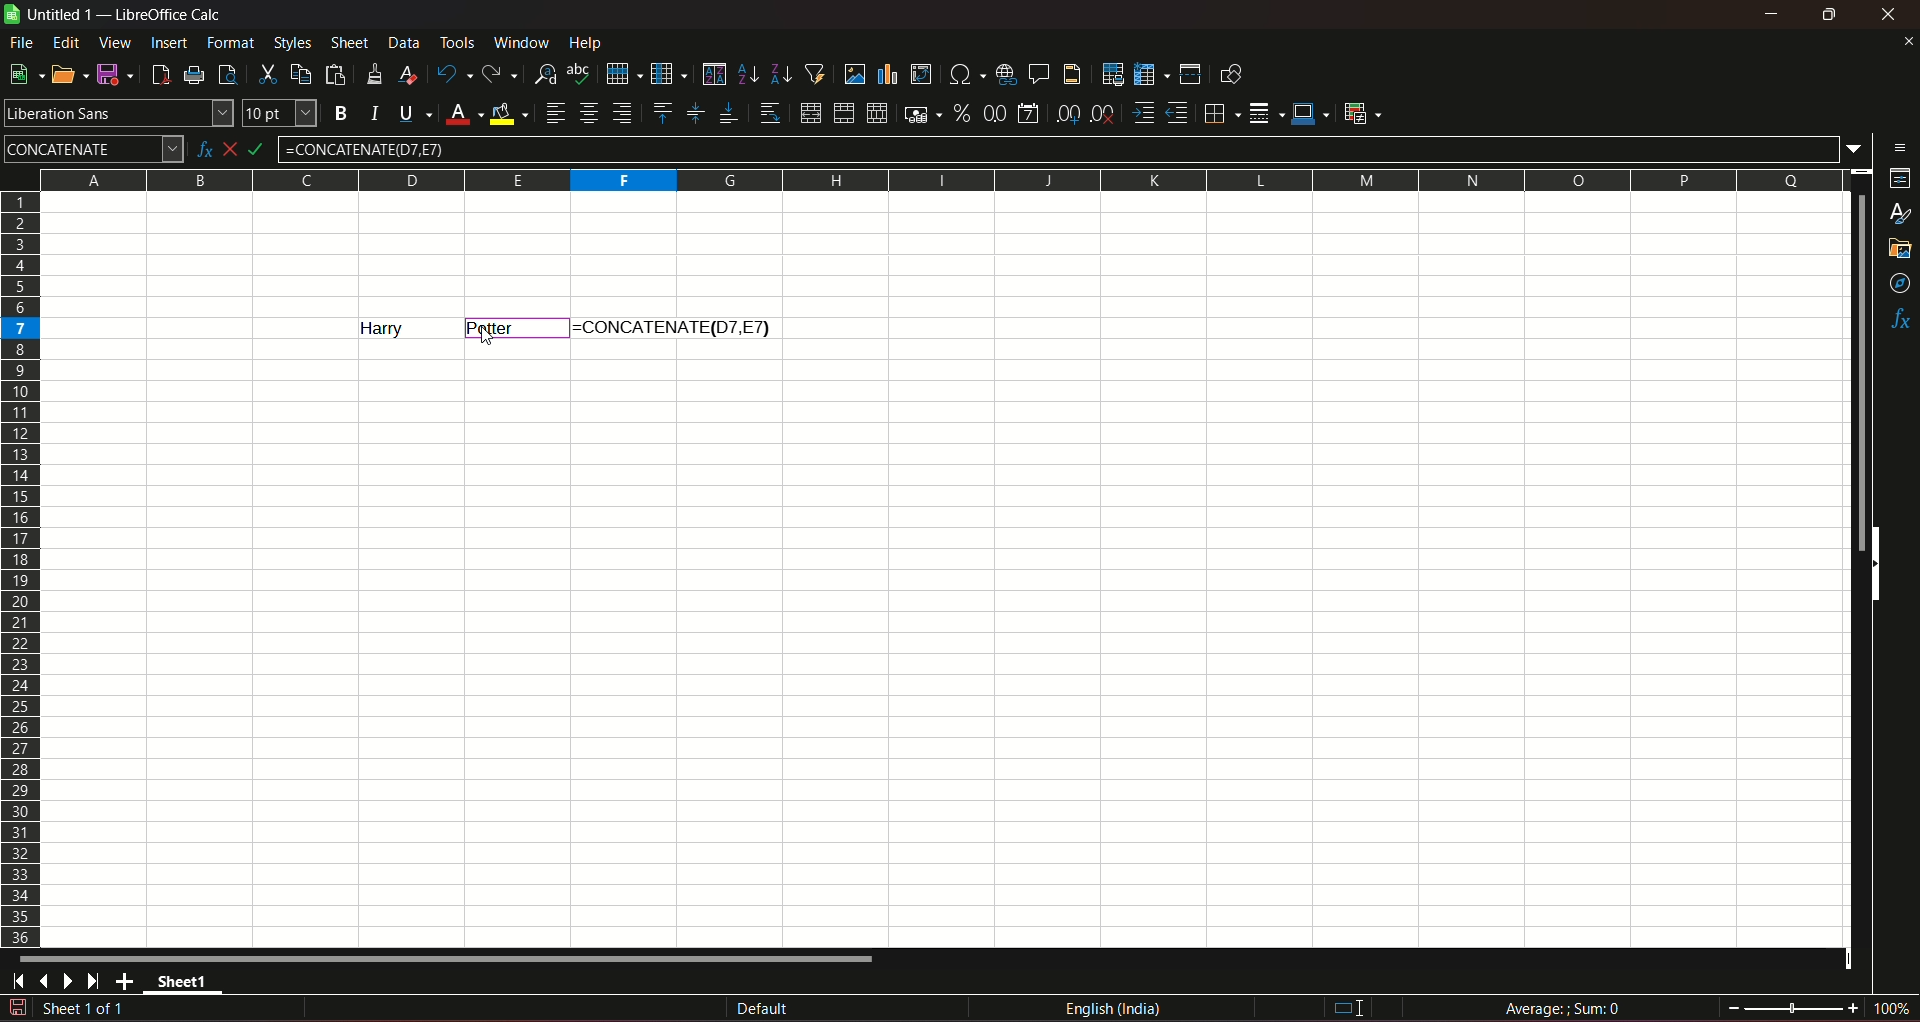 The image size is (1920, 1022). What do you see at coordinates (118, 112) in the screenshot?
I see `font name` at bounding box center [118, 112].